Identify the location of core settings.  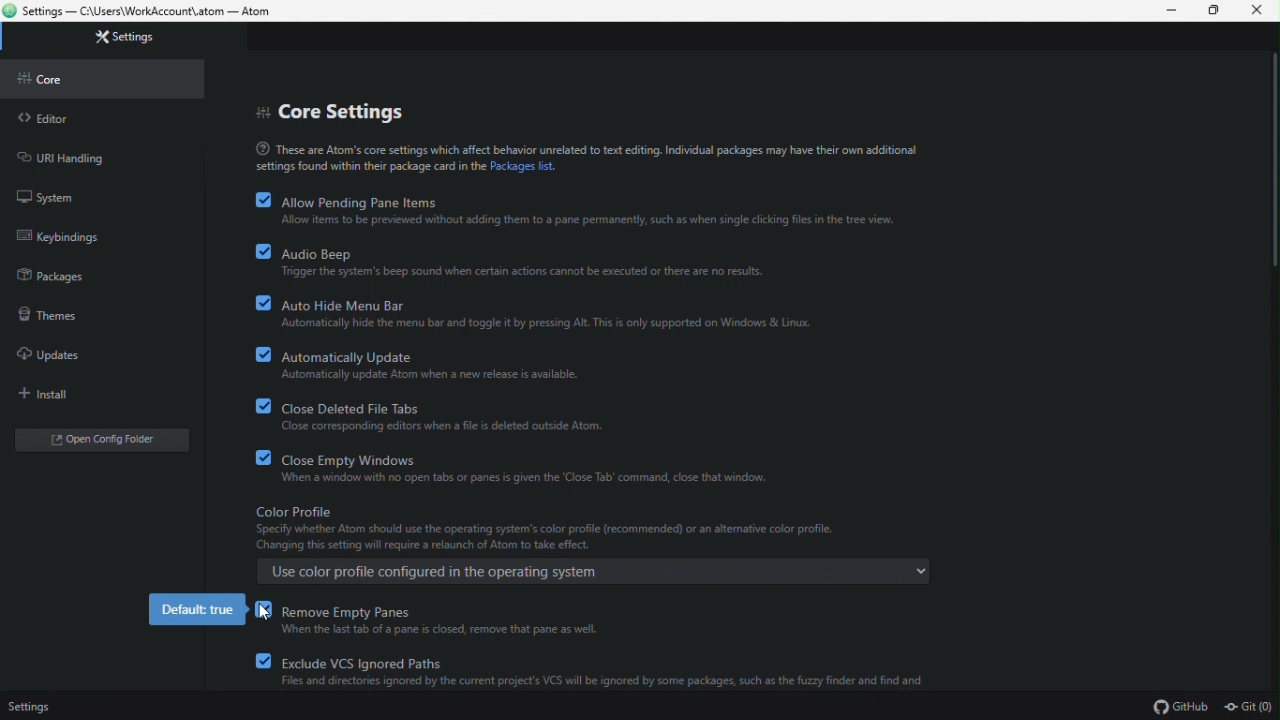
(334, 109).